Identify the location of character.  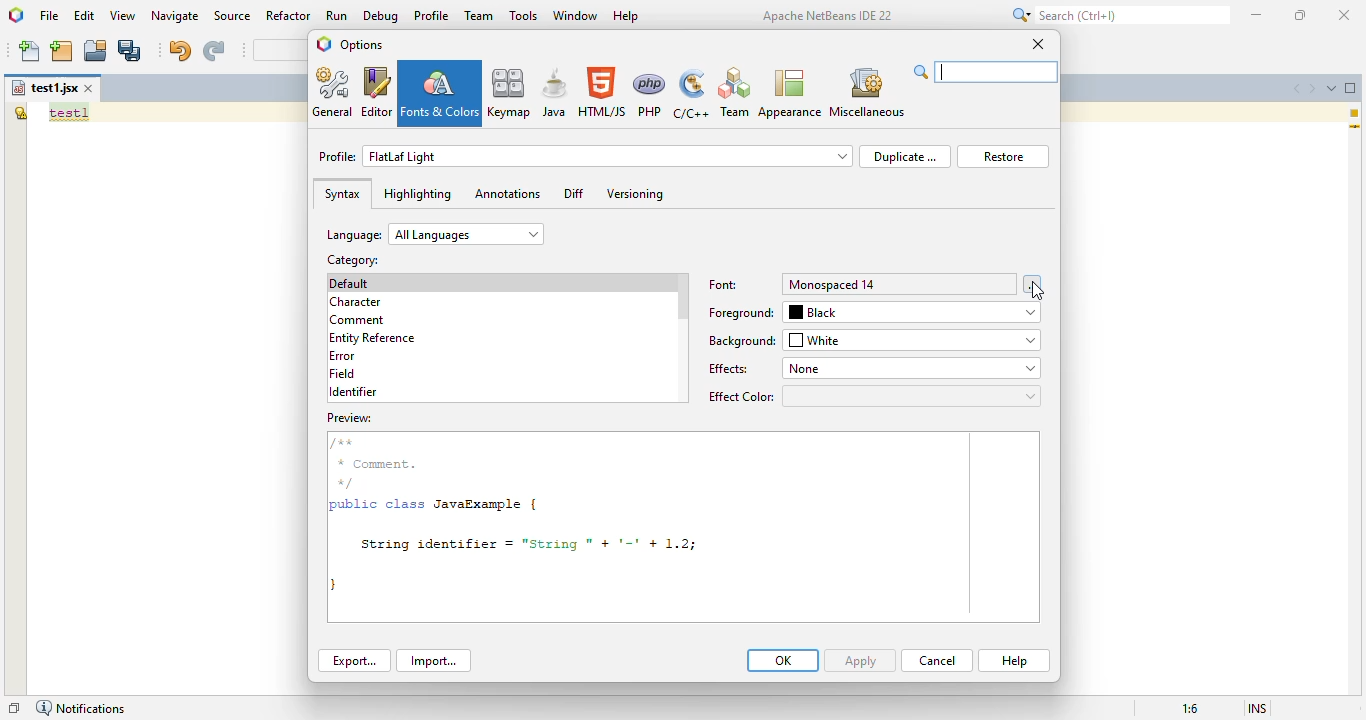
(355, 302).